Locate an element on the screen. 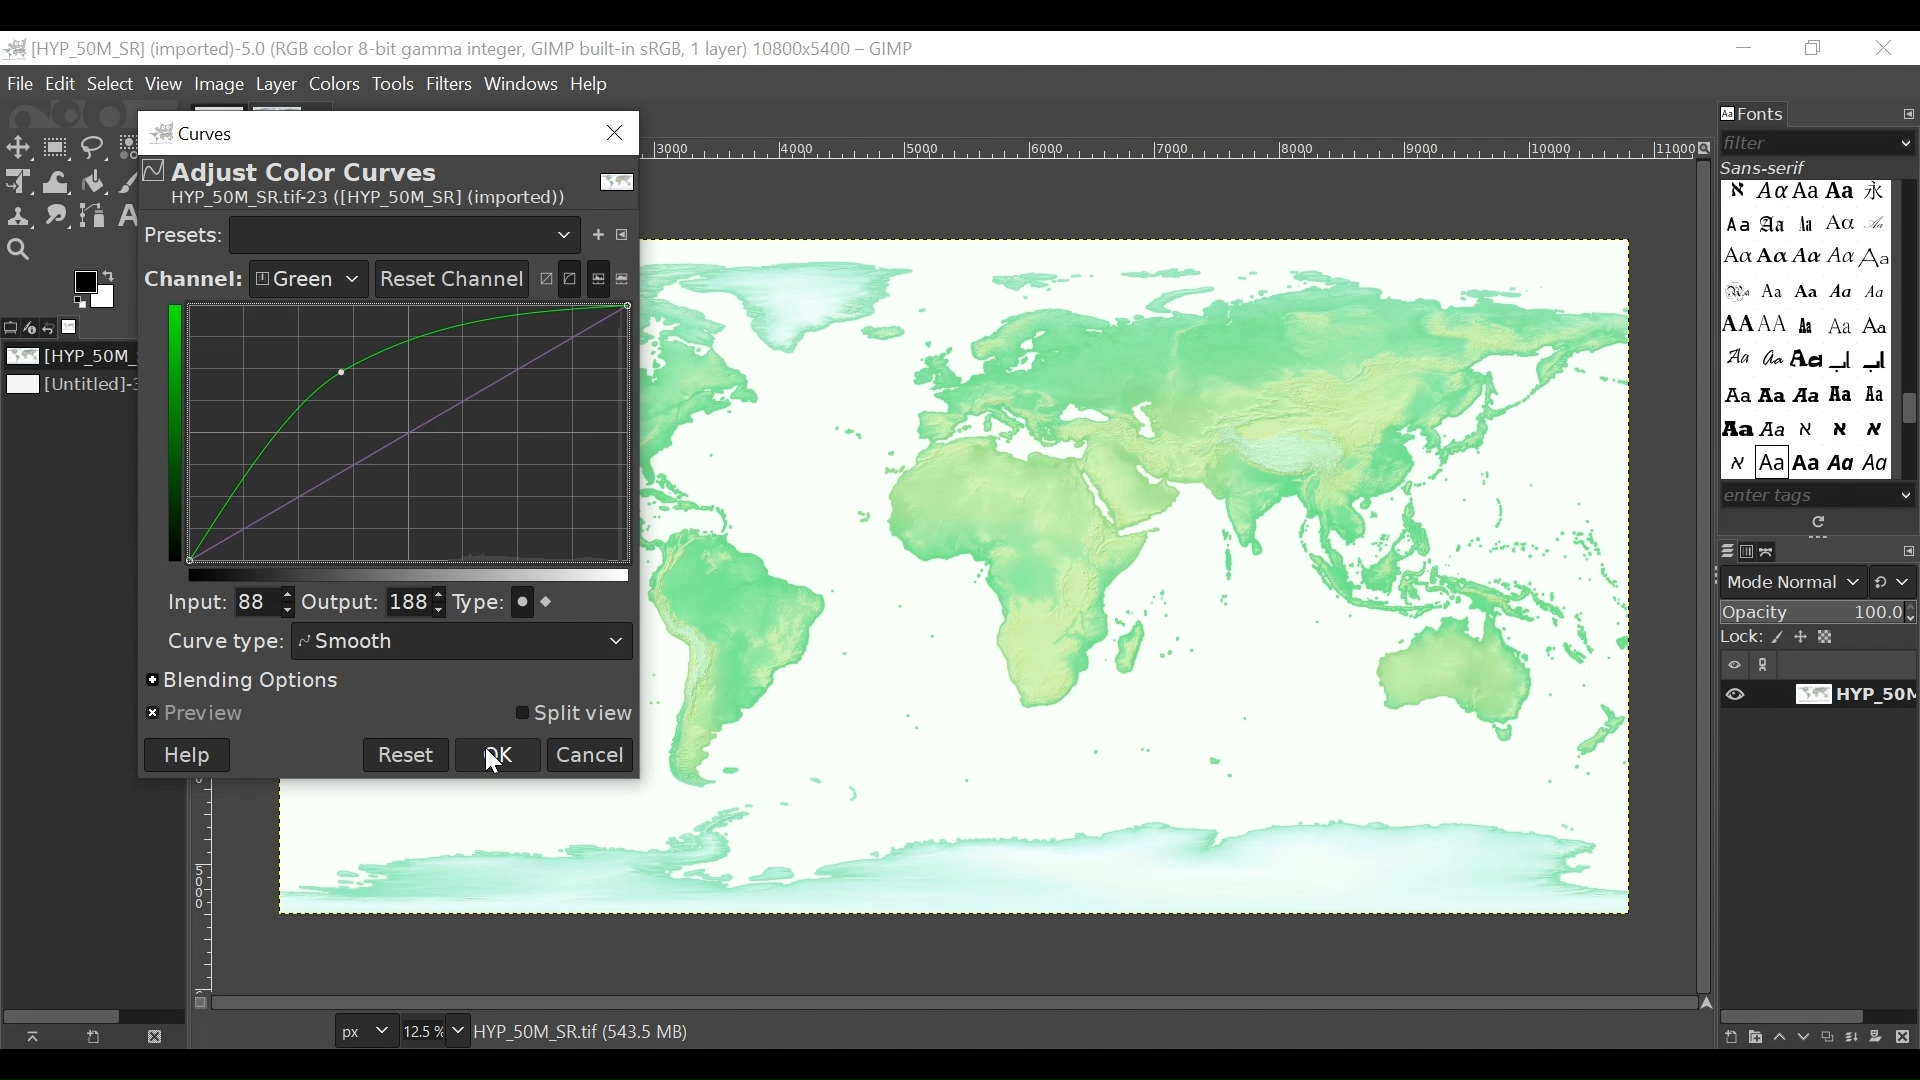  Cursor is located at coordinates (491, 764).